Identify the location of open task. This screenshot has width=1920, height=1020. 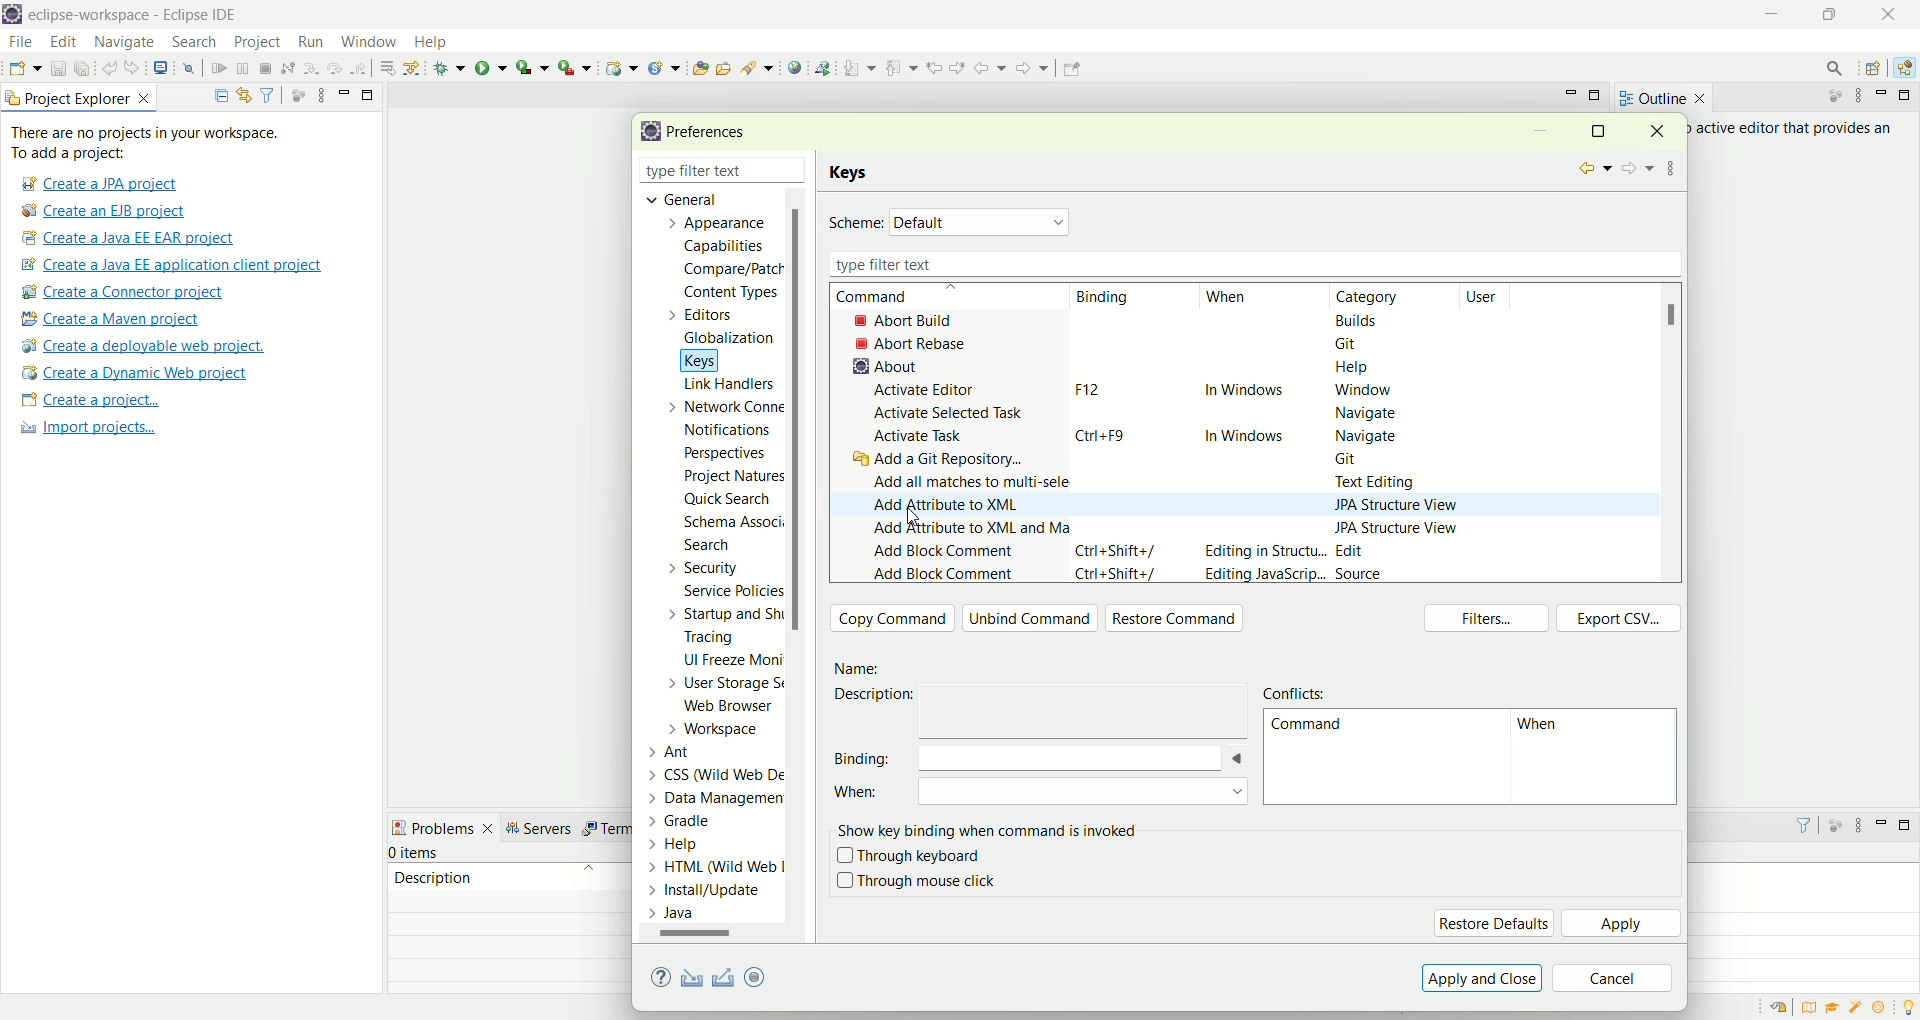
(722, 66).